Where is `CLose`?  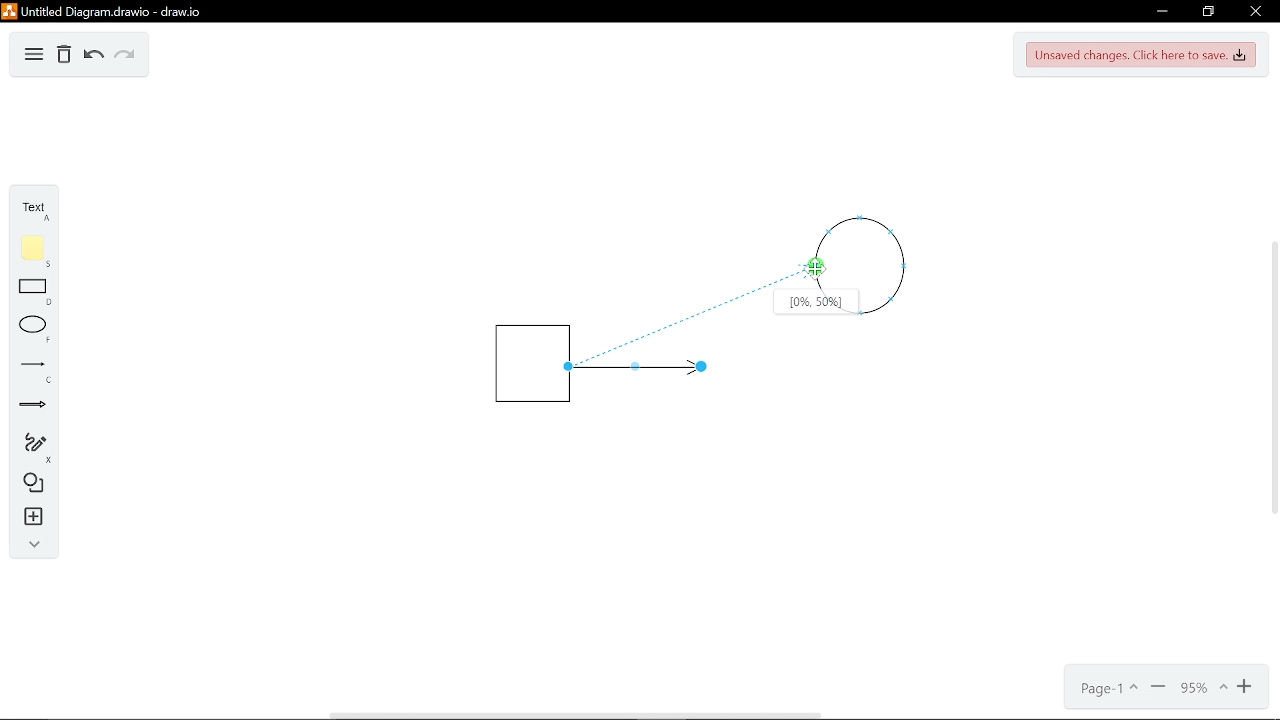
CLose is located at coordinates (1254, 12).